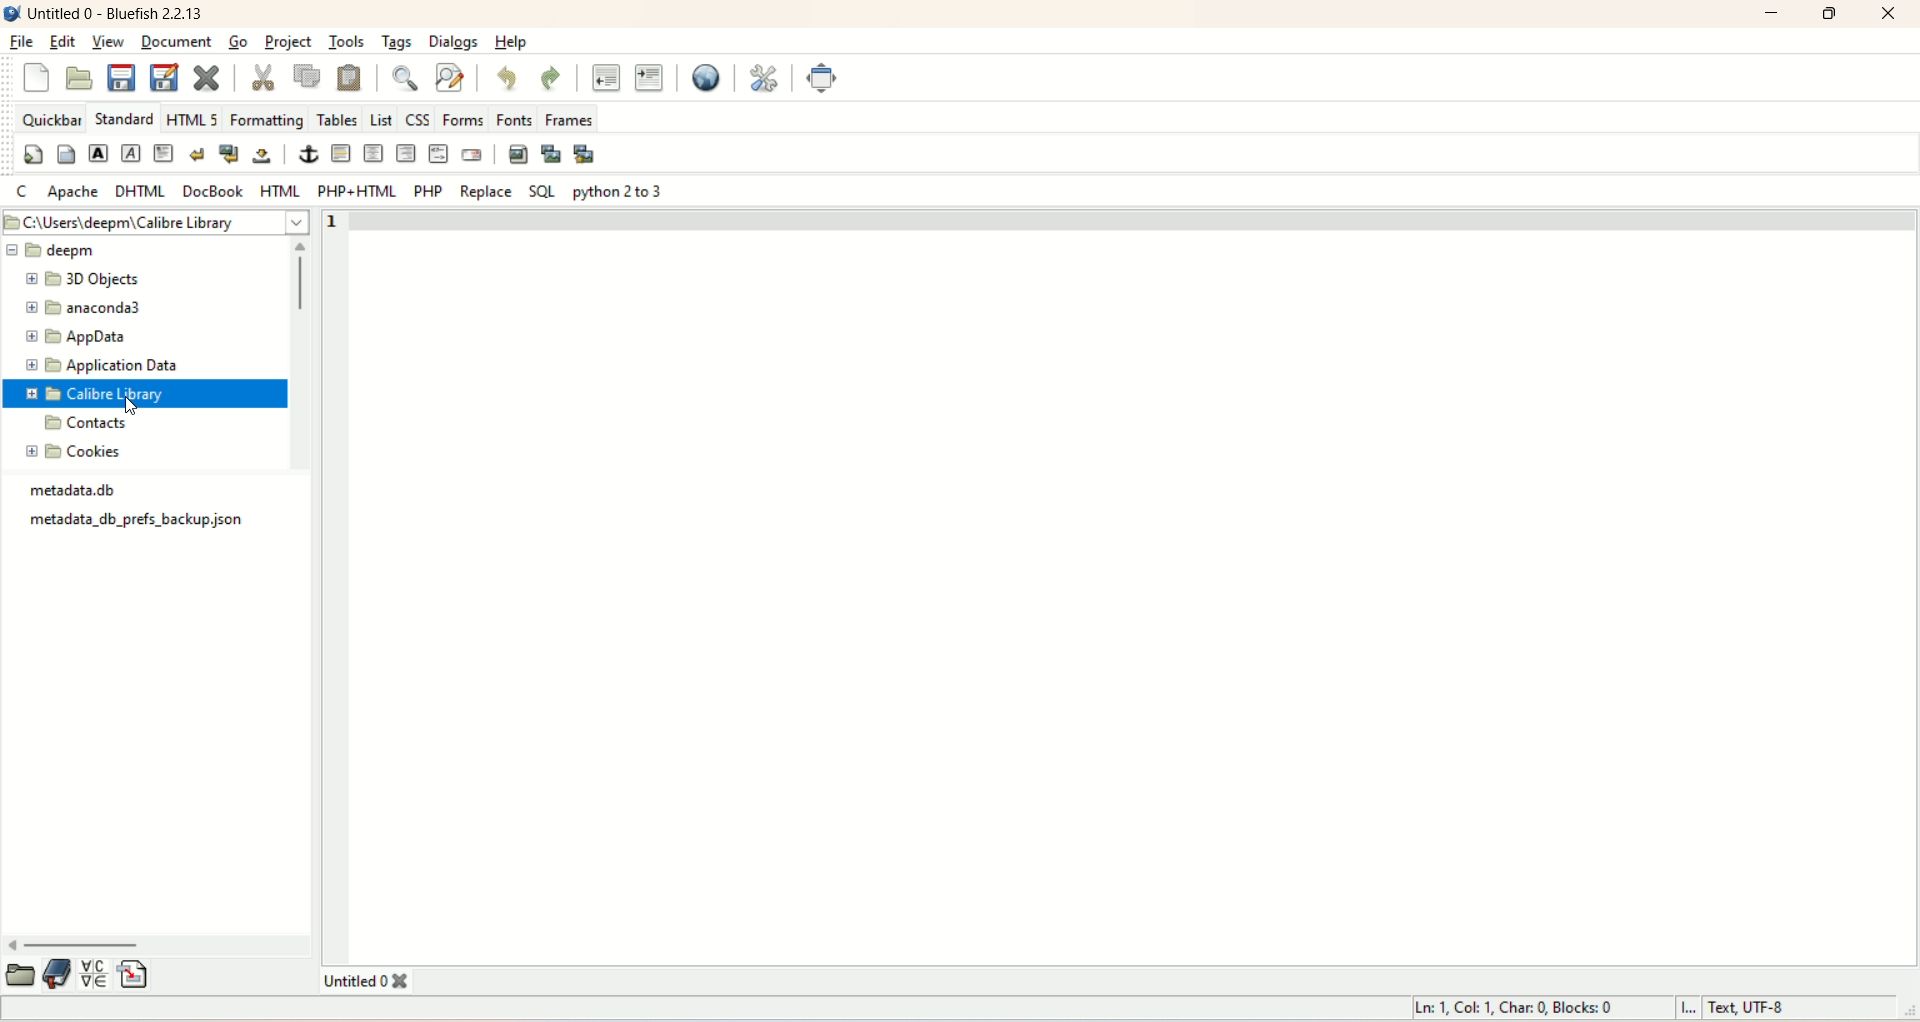 Image resolution: width=1920 pixels, height=1022 pixels. I want to click on SQL, so click(538, 191).